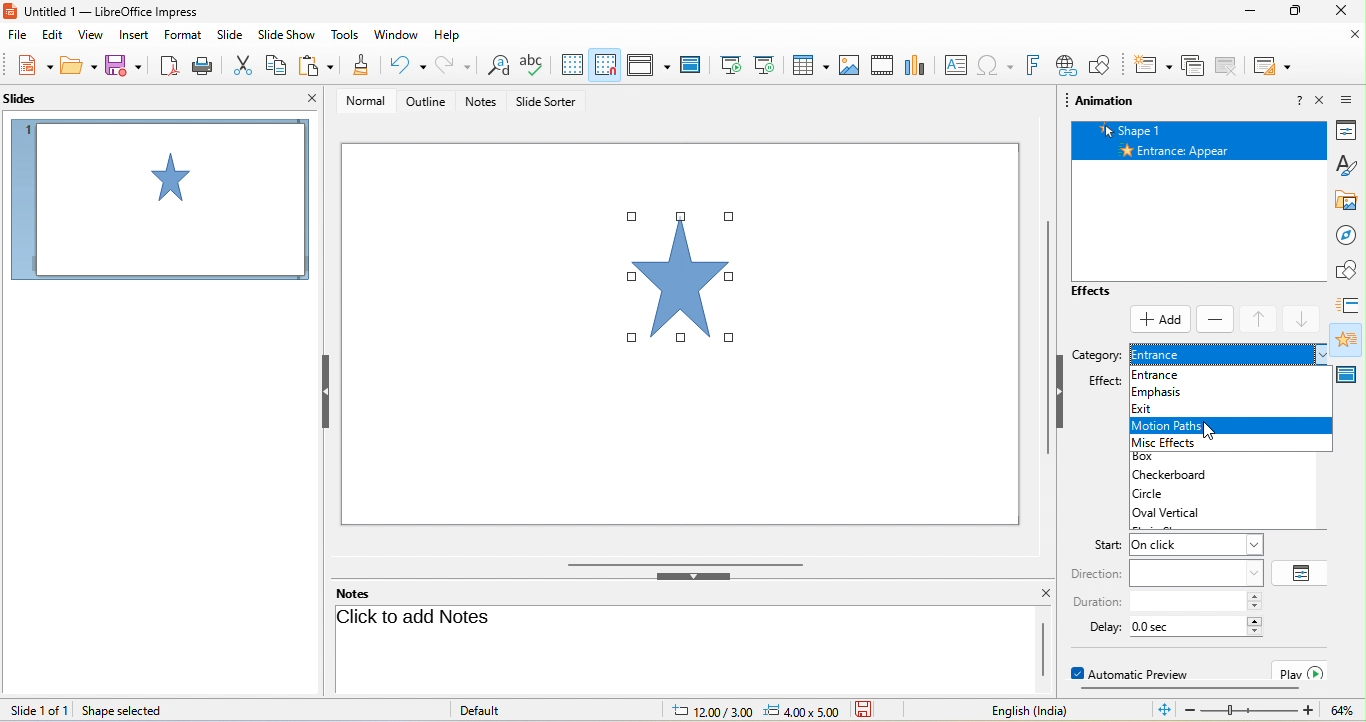  What do you see at coordinates (1305, 320) in the screenshot?
I see `move down` at bounding box center [1305, 320].